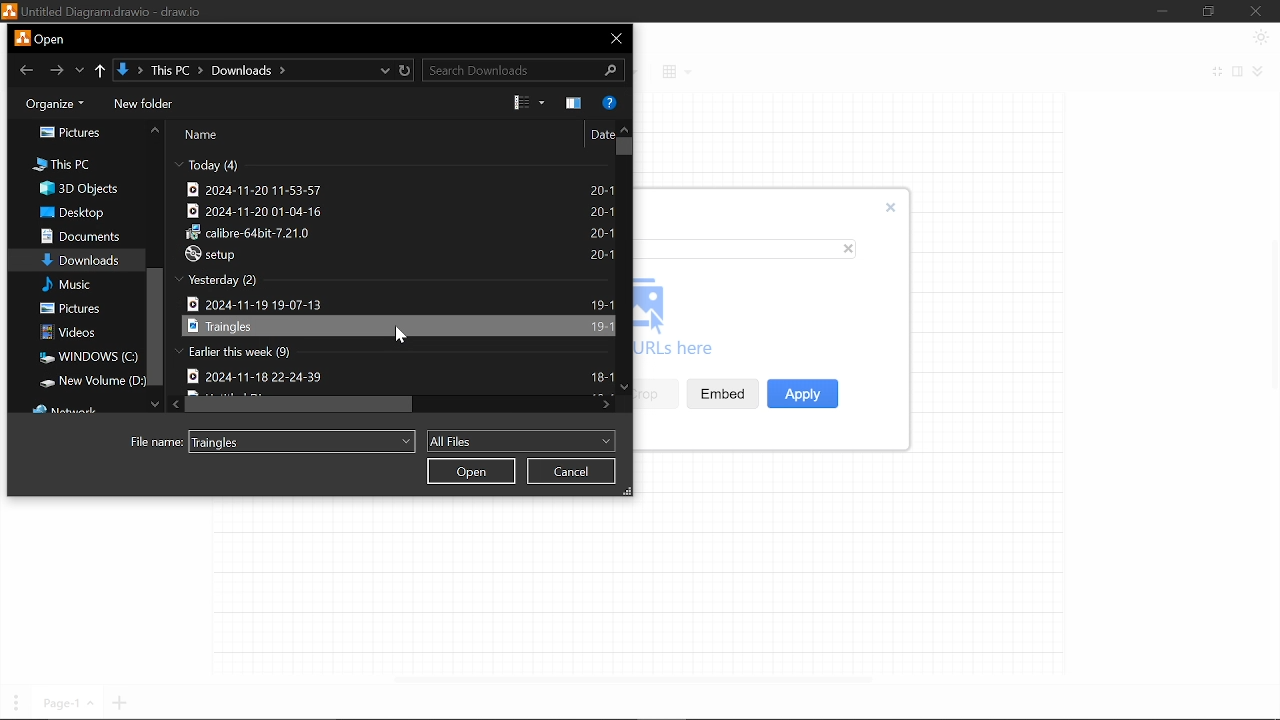 The height and width of the screenshot is (720, 1280). What do you see at coordinates (231, 326) in the screenshot?
I see `Traingles` at bounding box center [231, 326].